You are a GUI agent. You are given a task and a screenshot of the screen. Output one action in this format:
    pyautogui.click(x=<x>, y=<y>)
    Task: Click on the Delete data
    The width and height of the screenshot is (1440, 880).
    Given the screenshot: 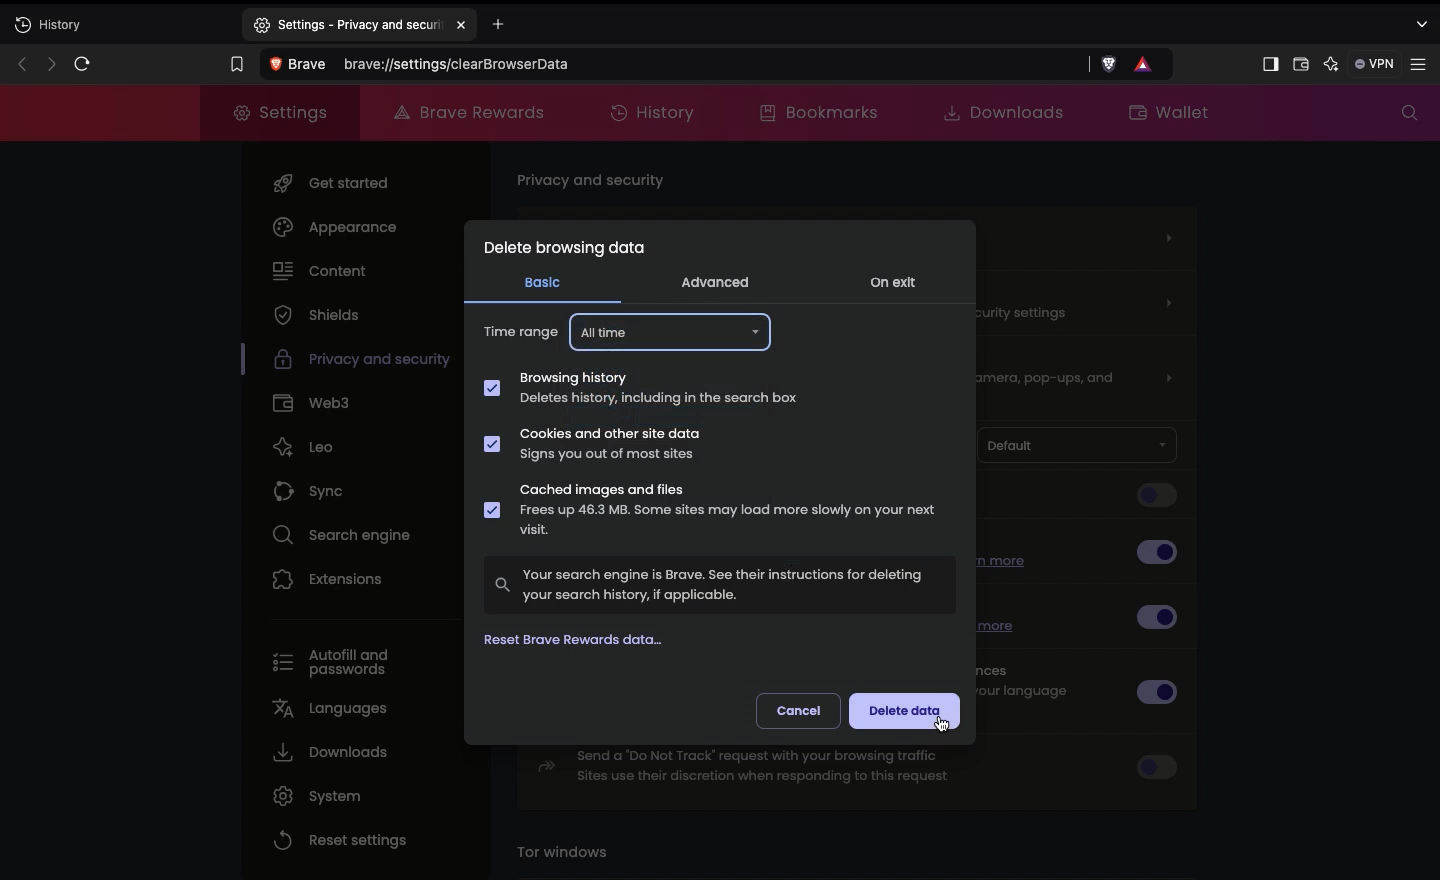 What is the action you would take?
    pyautogui.click(x=905, y=712)
    